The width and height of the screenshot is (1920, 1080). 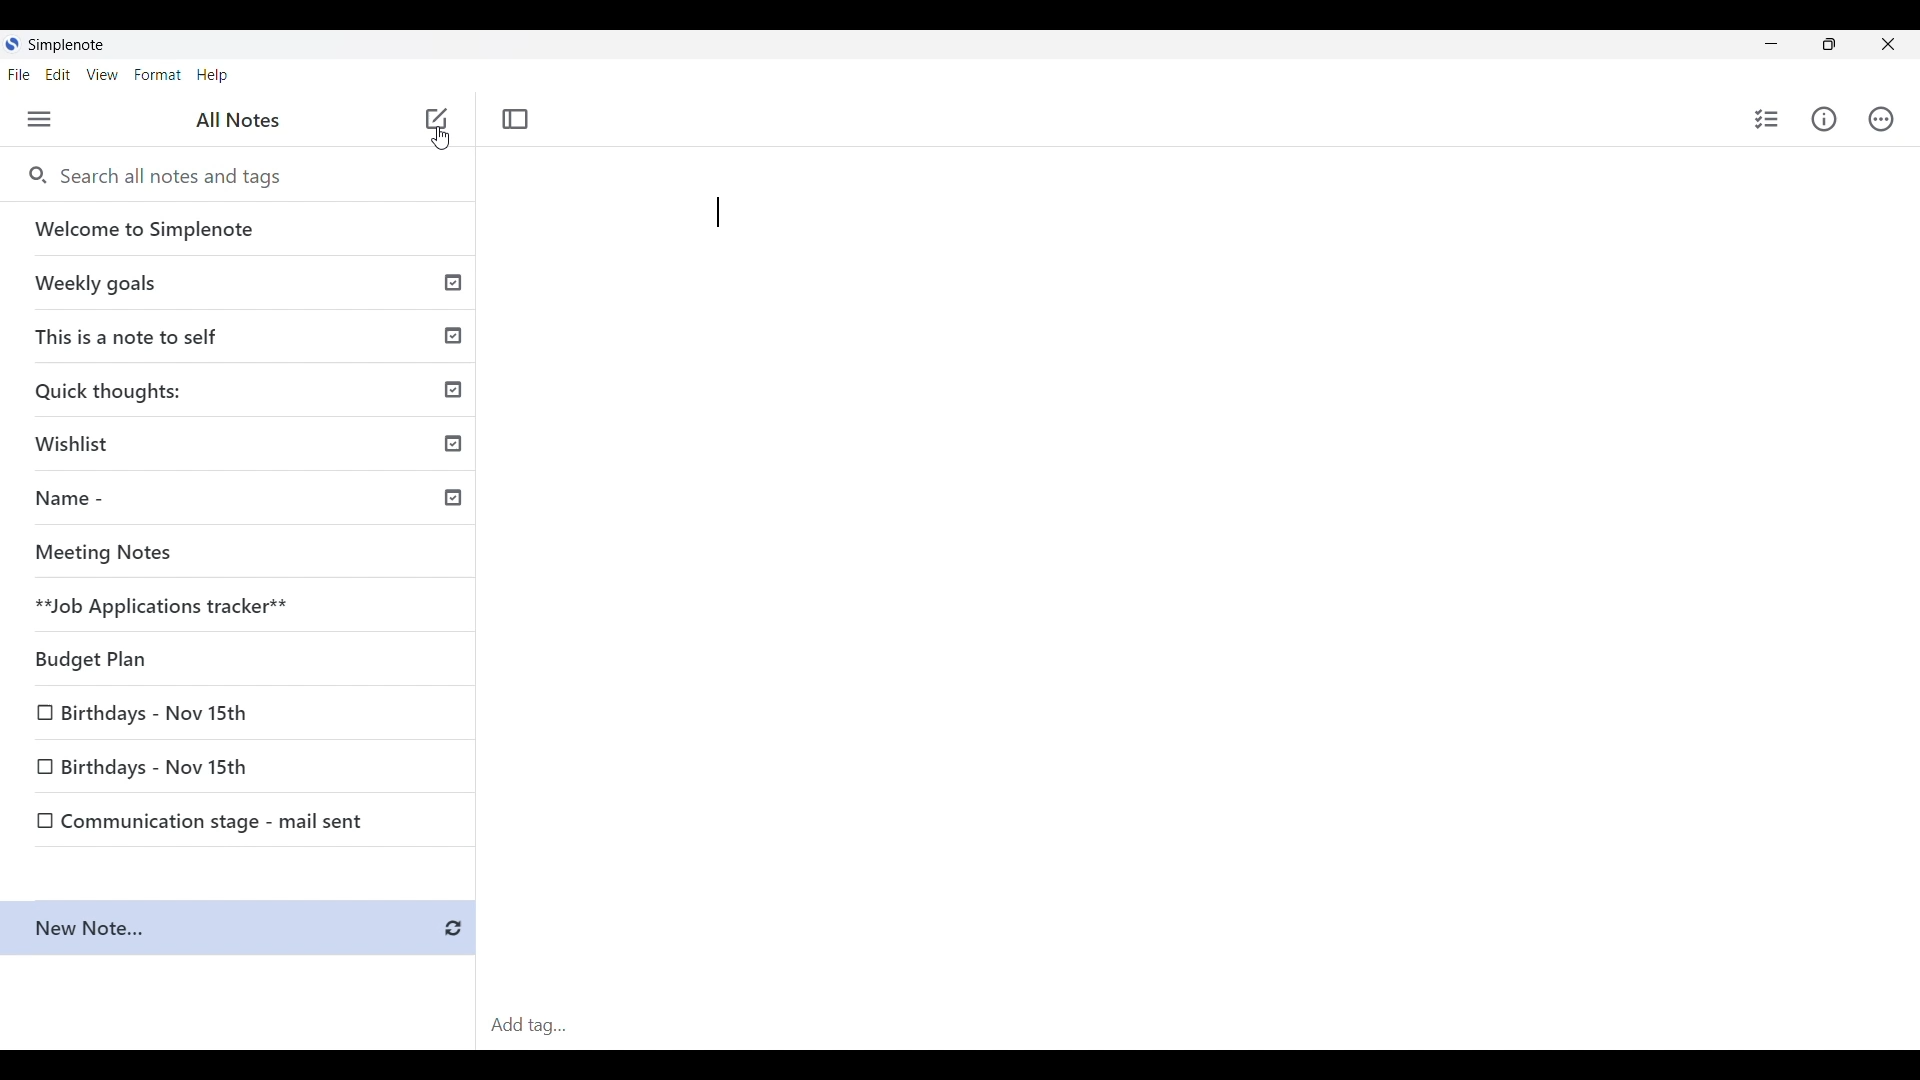 What do you see at coordinates (1881, 119) in the screenshot?
I see `Actions` at bounding box center [1881, 119].